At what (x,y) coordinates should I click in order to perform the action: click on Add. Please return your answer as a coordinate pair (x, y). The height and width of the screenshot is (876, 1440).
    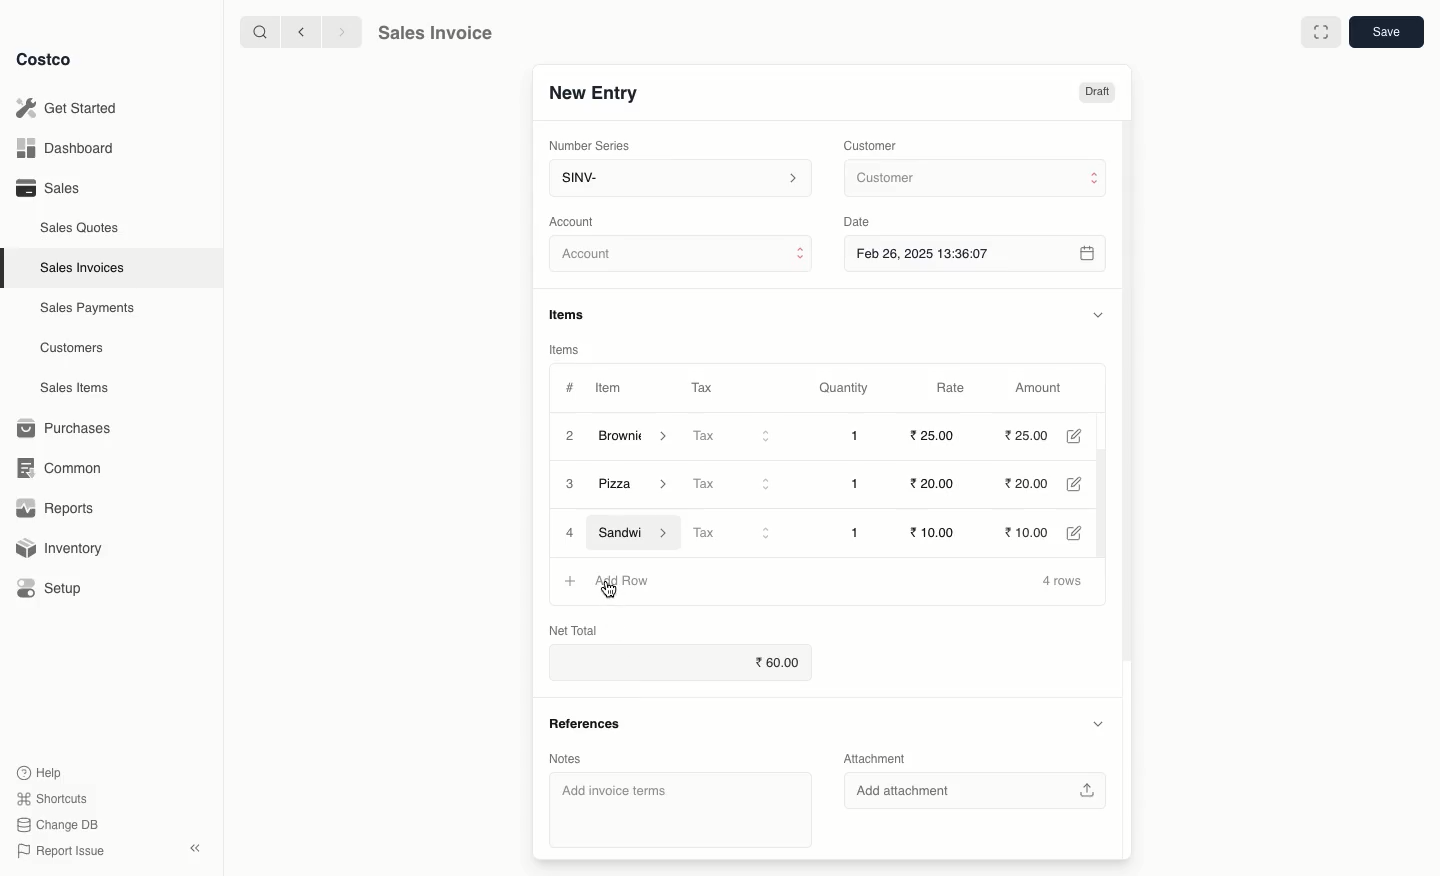
    Looking at the image, I should click on (572, 574).